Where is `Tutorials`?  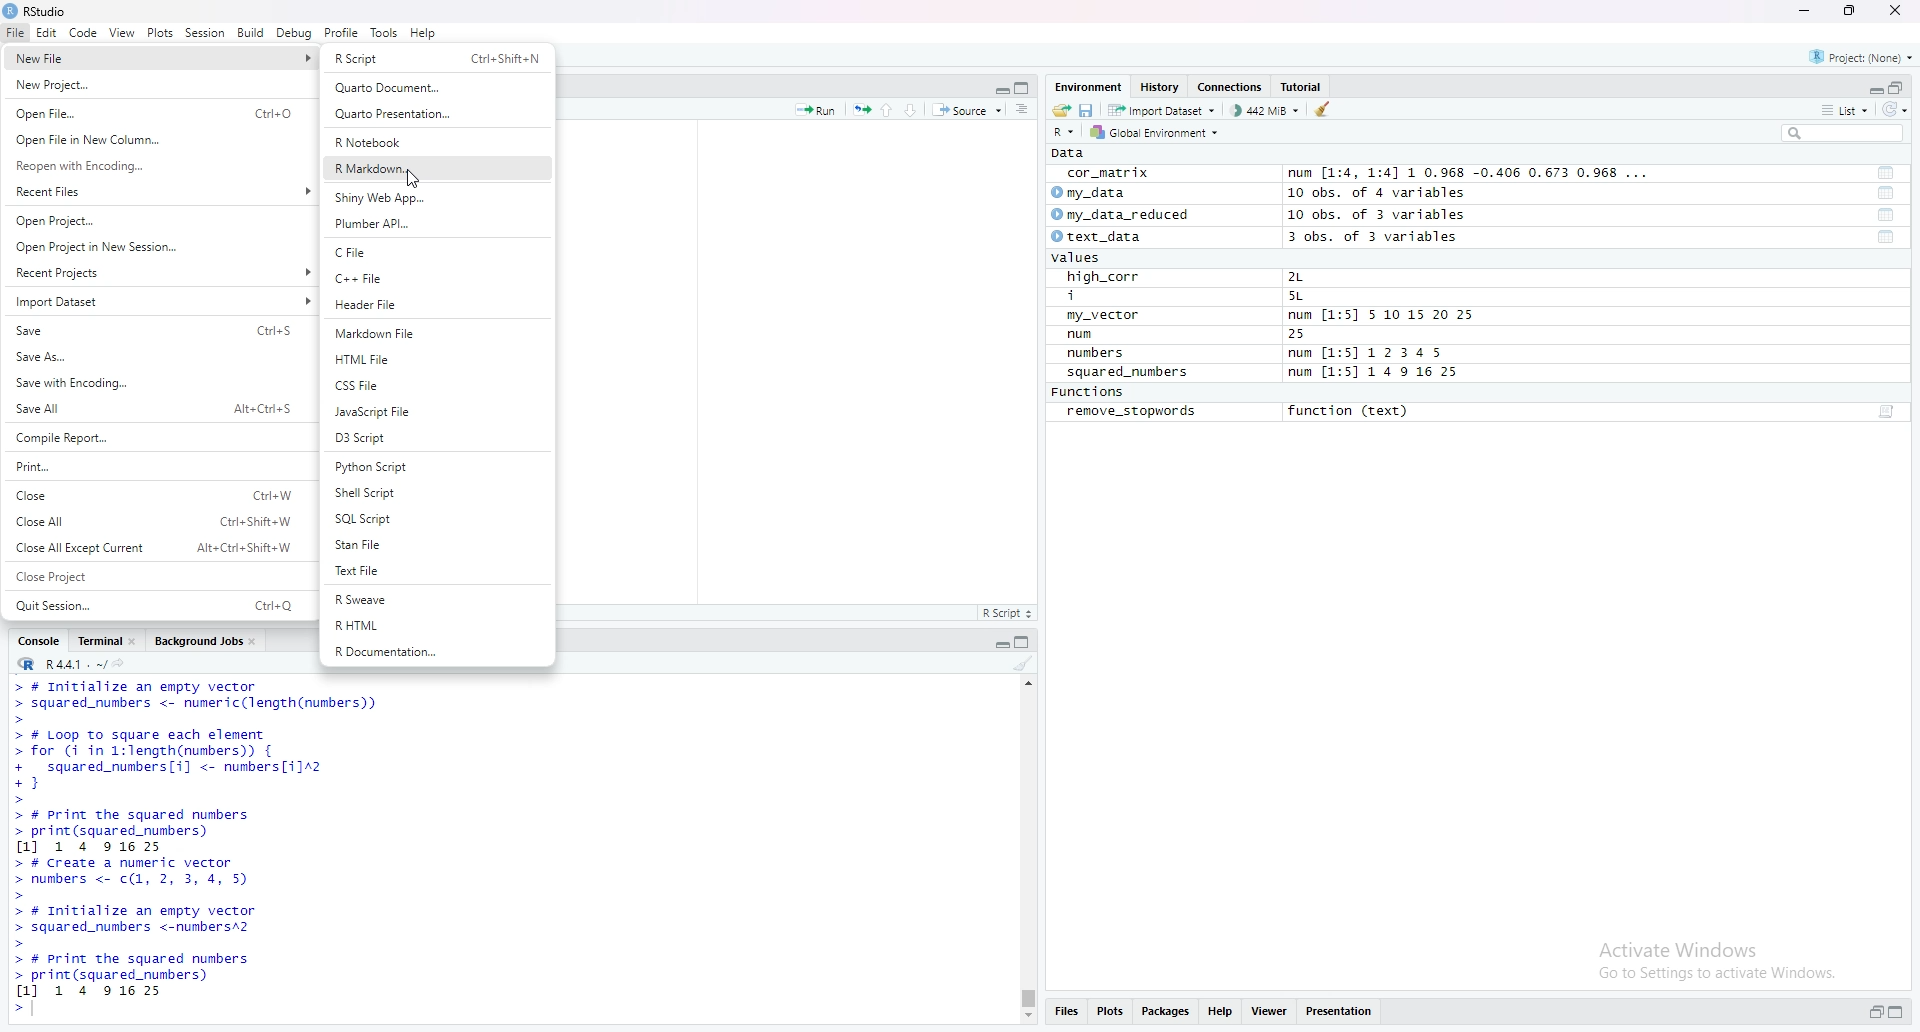 Tutorials is located at coordinates (1304, 85).